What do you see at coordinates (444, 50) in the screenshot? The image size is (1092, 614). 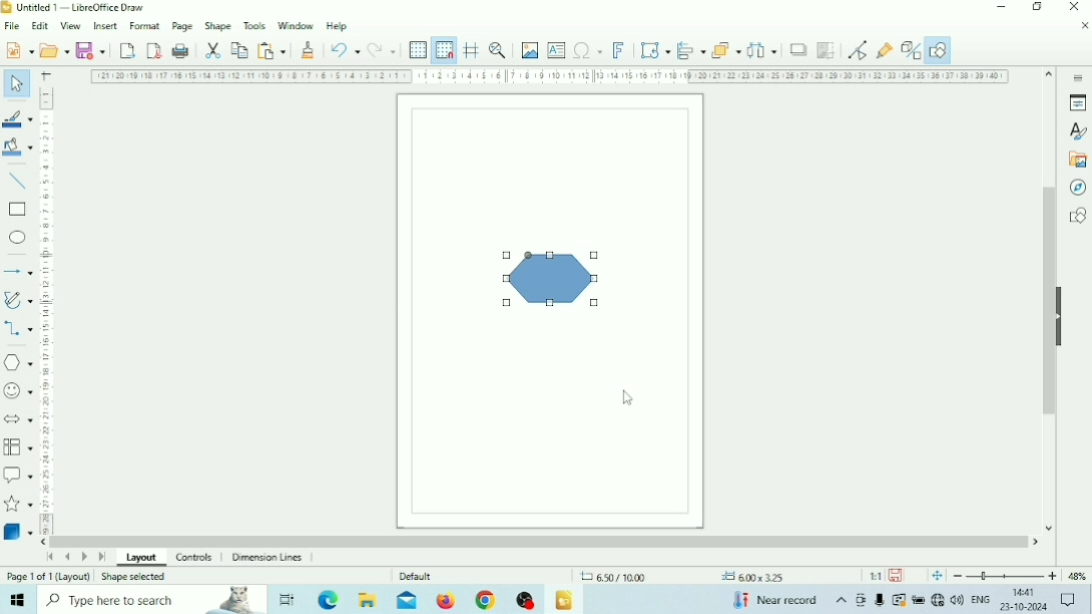 I see `Snap to Grid` at bounding box center [444, 50].